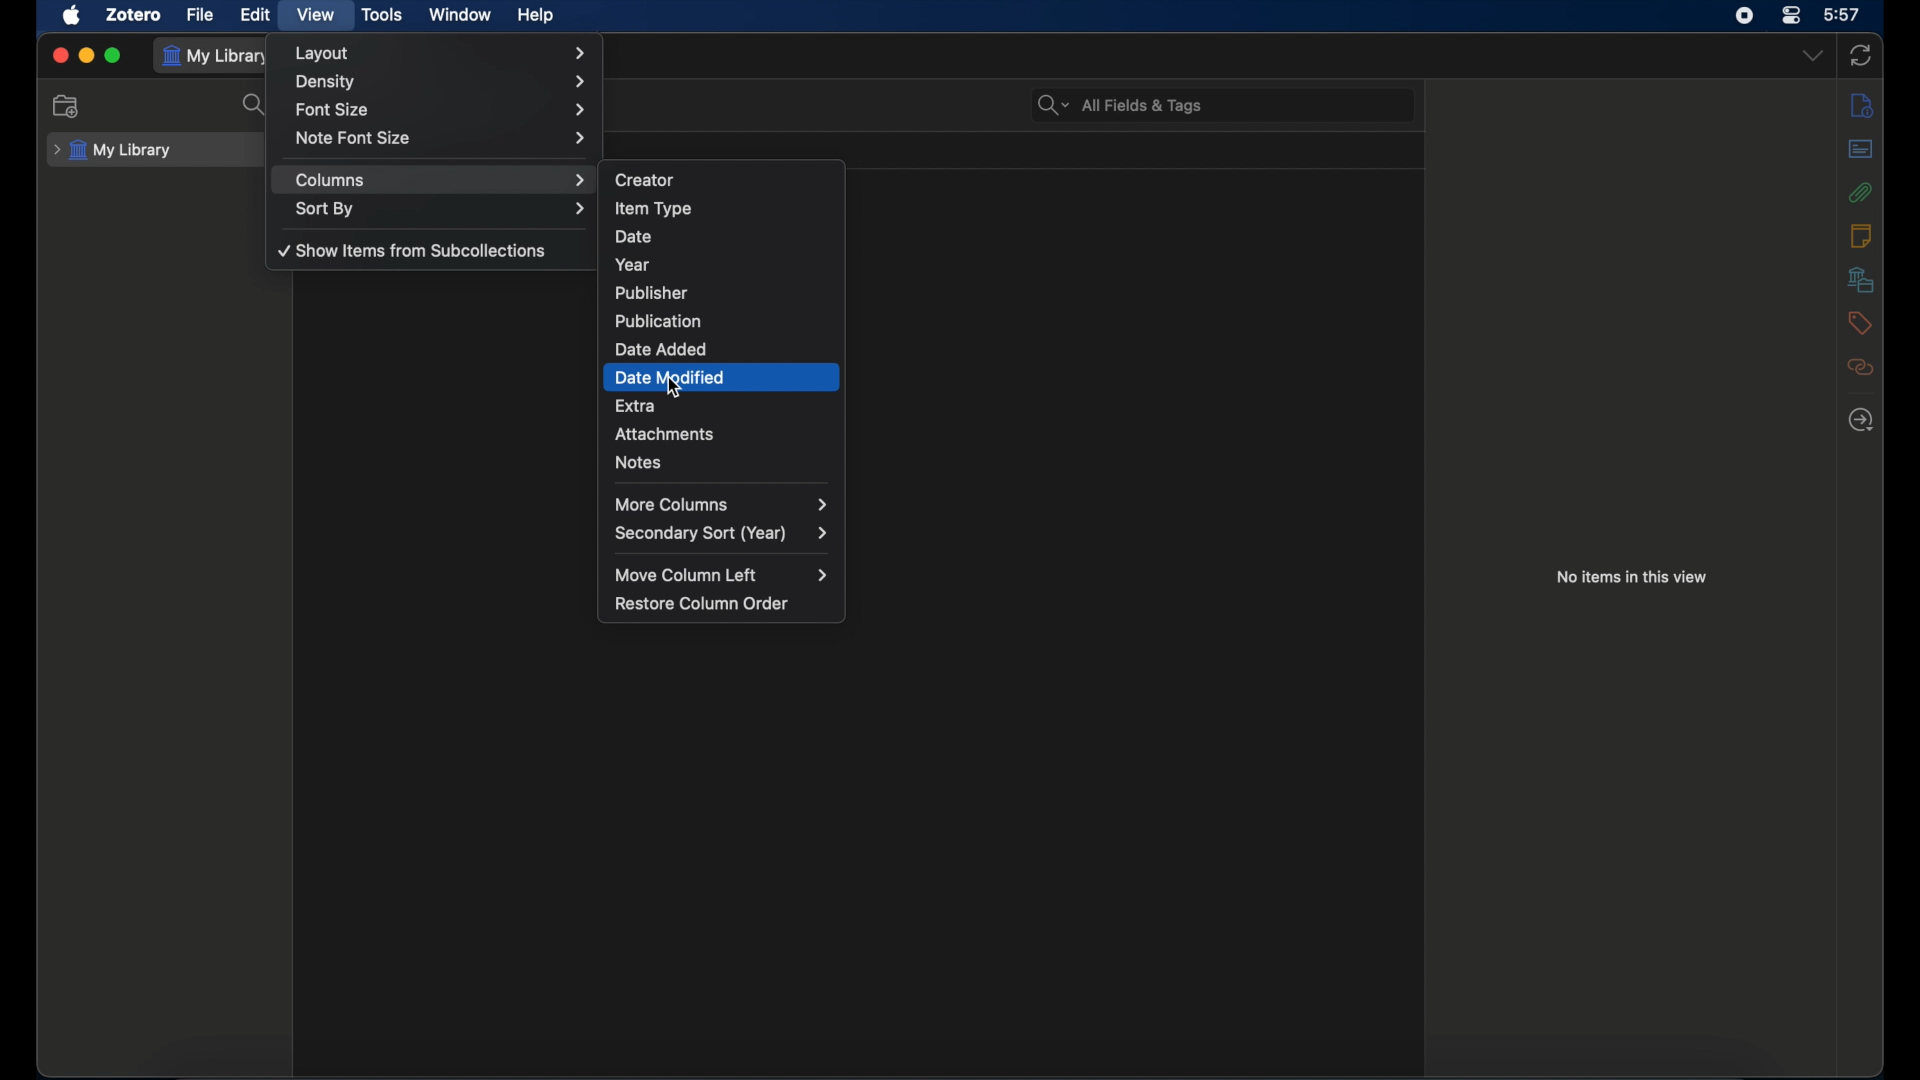  What do you see at coordinates (1860, 279) in the screenshot?
I see `libraries` at bounding box center [1860, 279].